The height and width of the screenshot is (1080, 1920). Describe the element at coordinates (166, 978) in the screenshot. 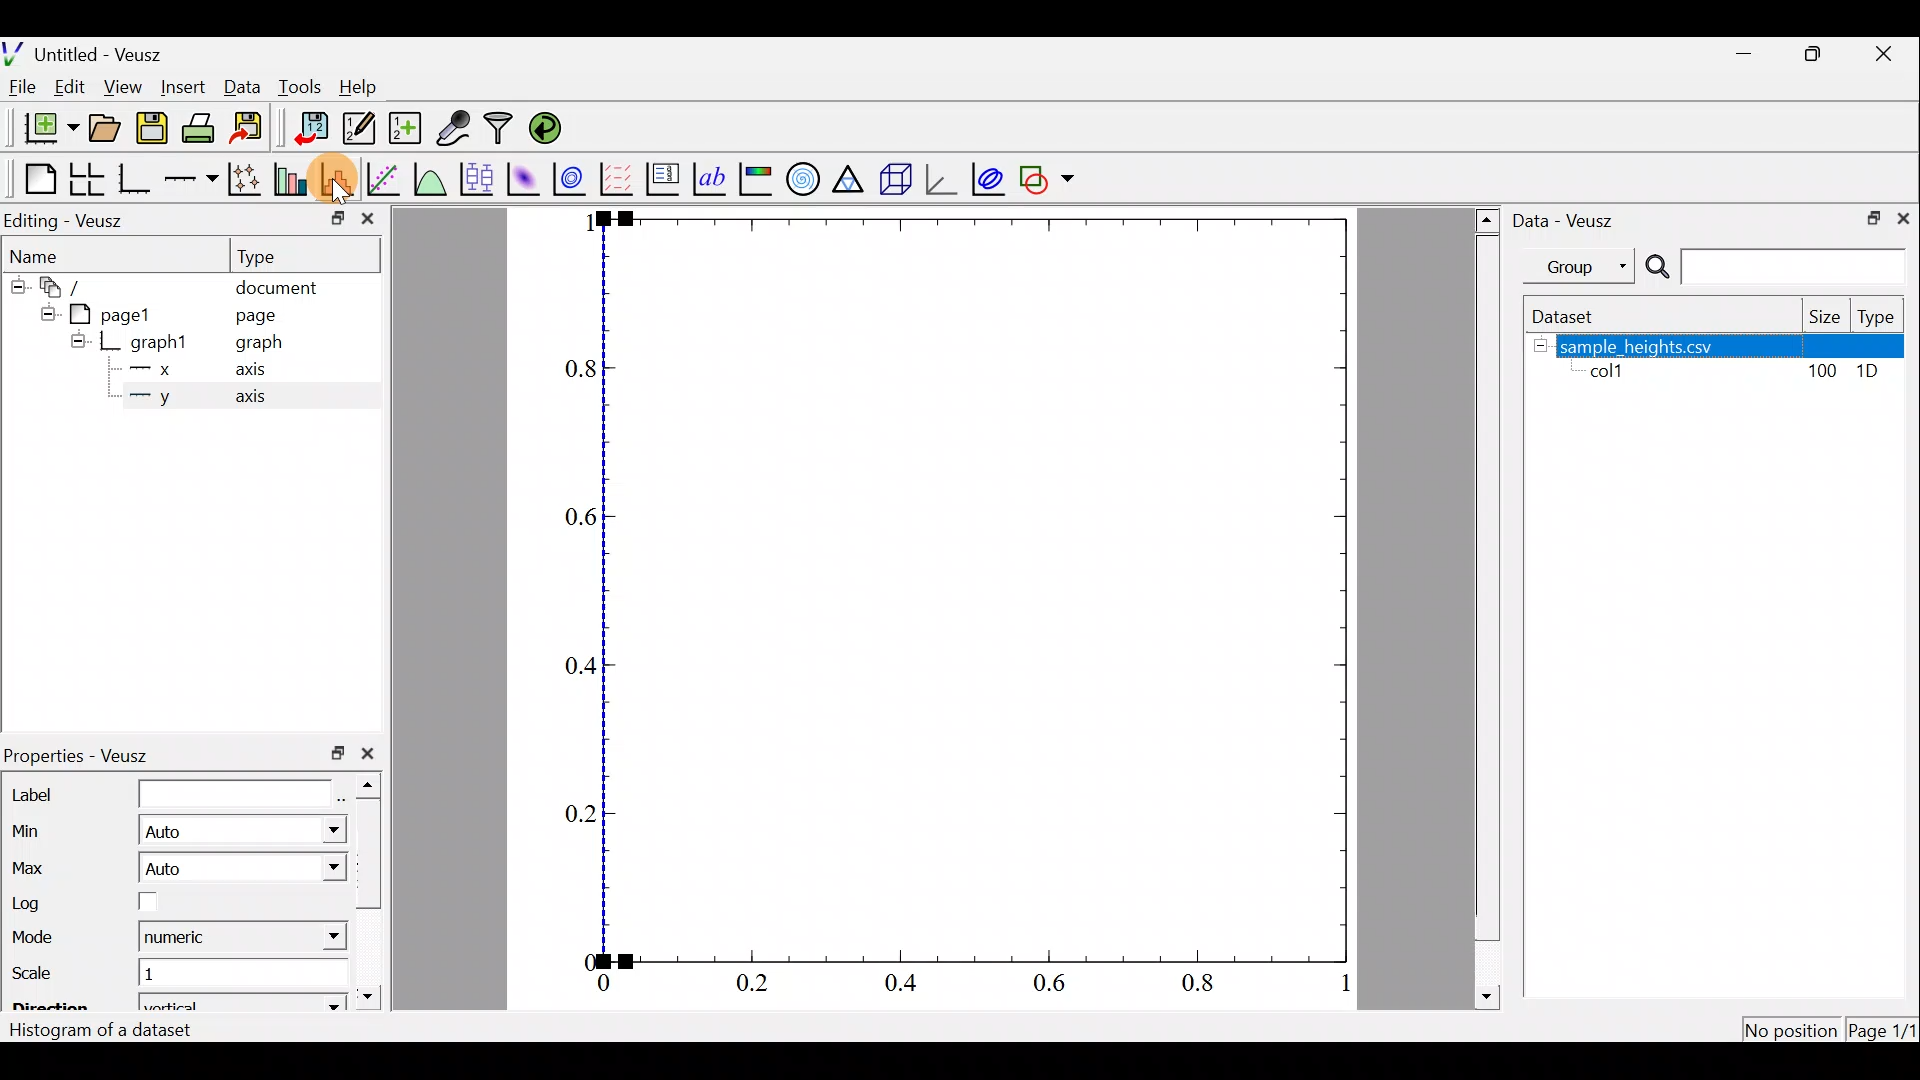

I see `1` at that location.